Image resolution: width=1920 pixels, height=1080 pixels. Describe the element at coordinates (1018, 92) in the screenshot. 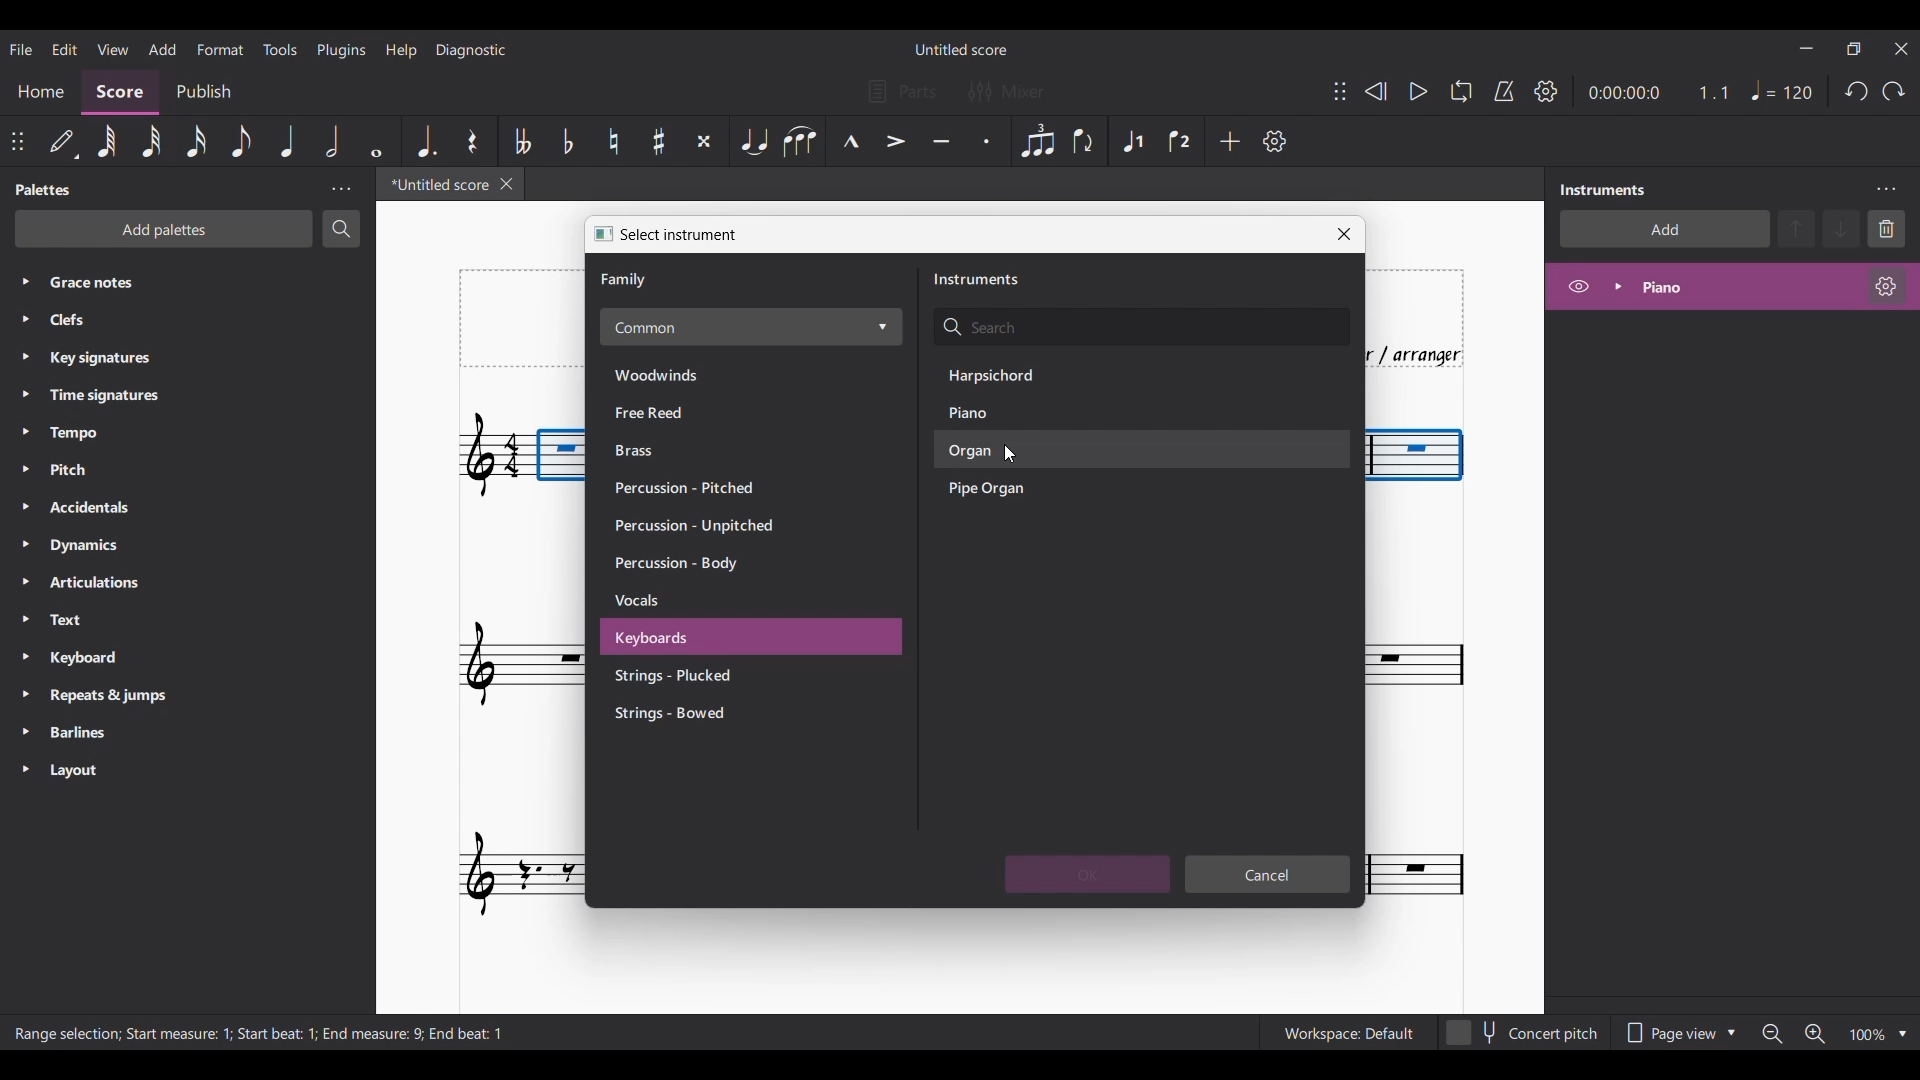

I see `mixer settings` at that location.